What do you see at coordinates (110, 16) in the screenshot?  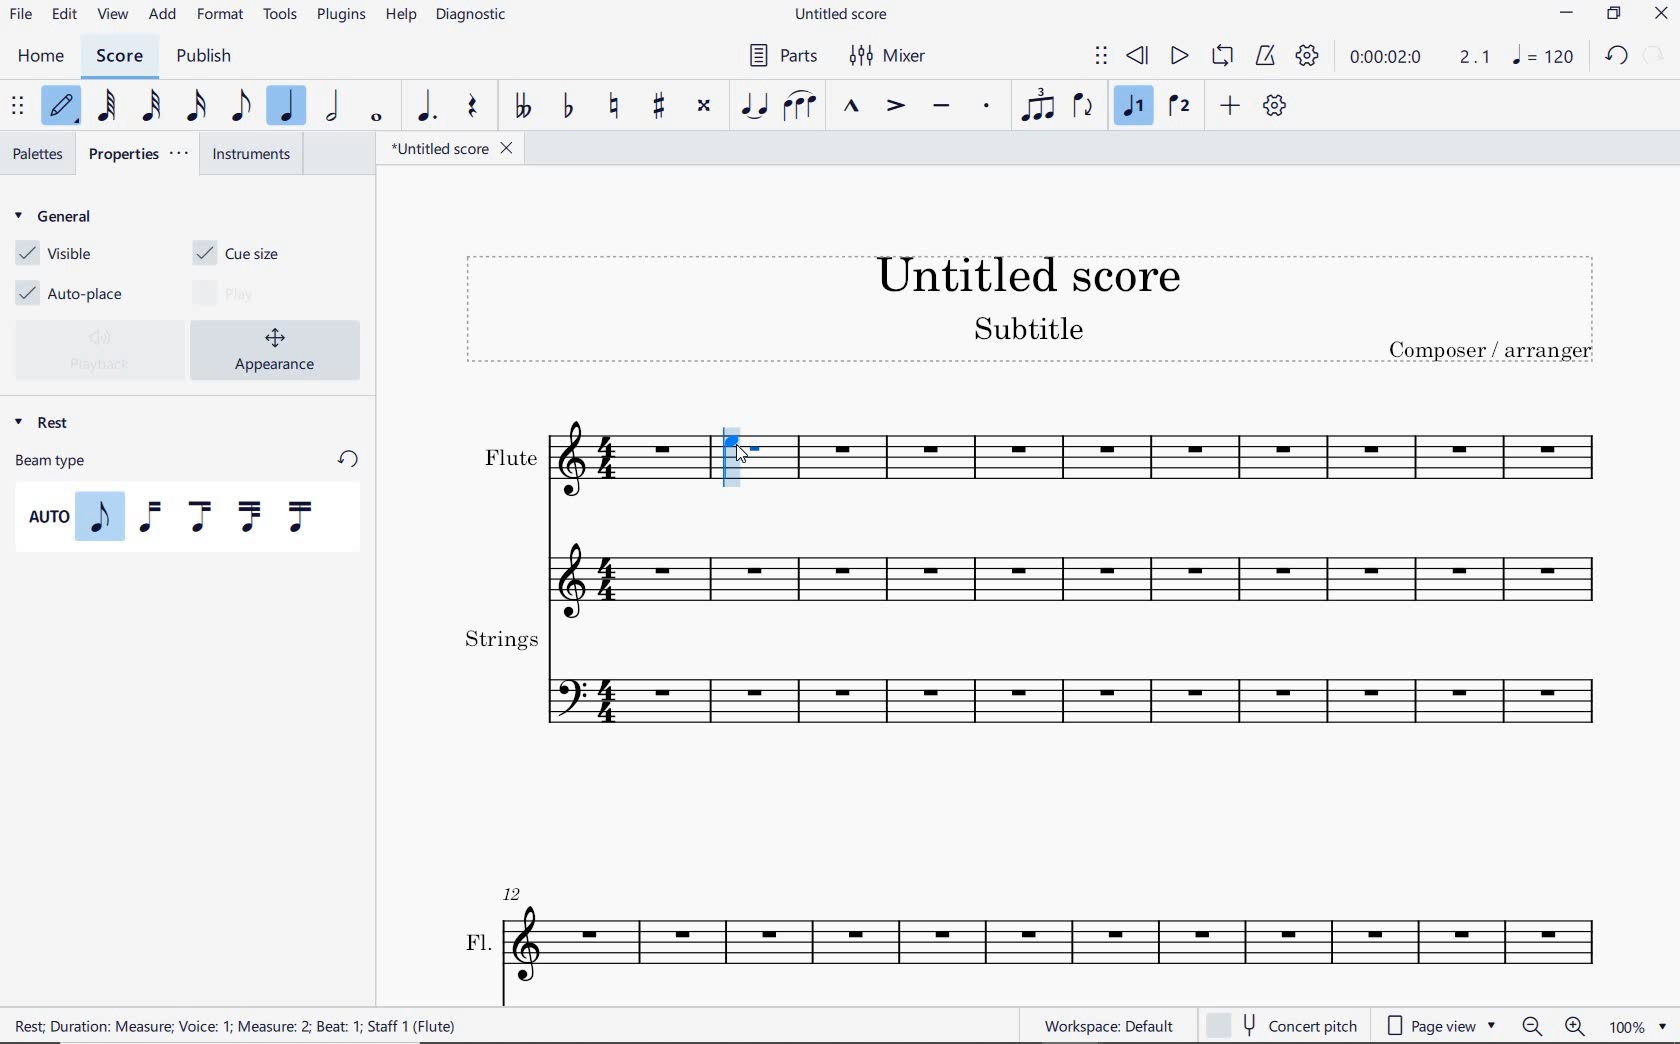 I see `view` at bounding box center [110, 16].